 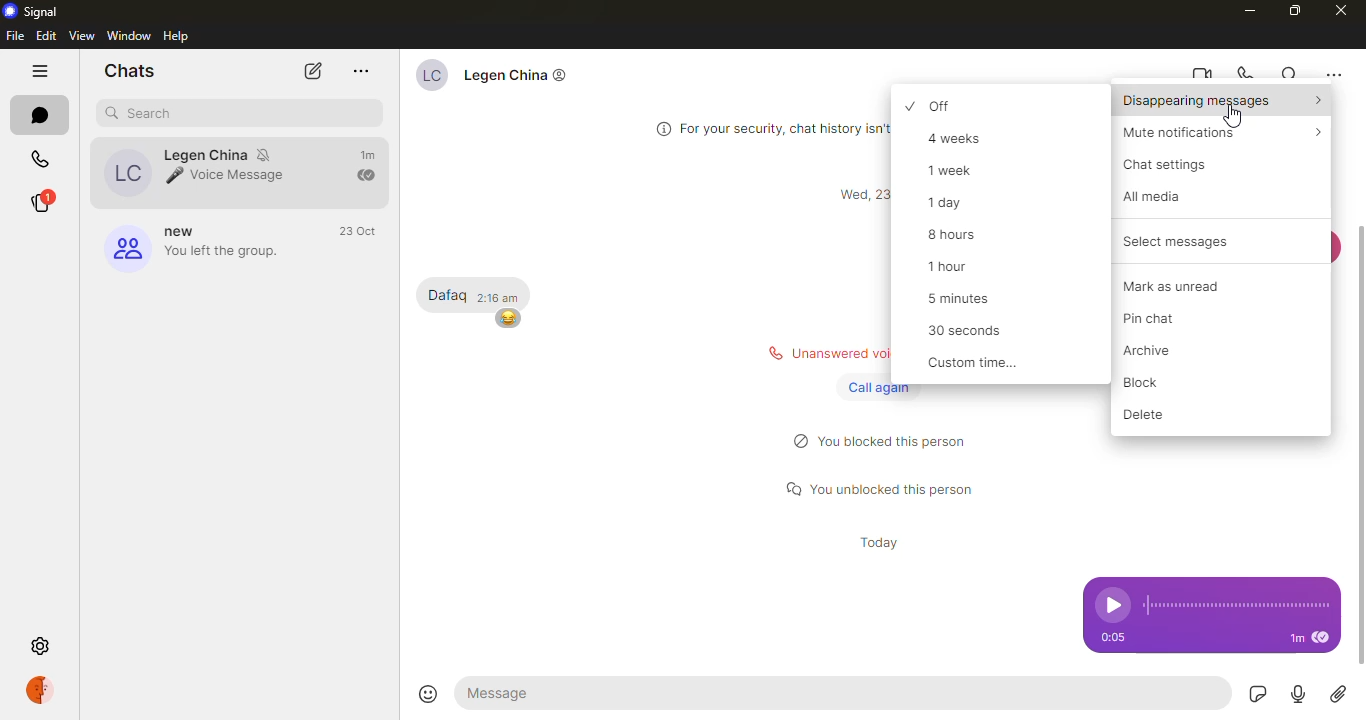 I want to click on 1 week, so click(x=959, y=170).